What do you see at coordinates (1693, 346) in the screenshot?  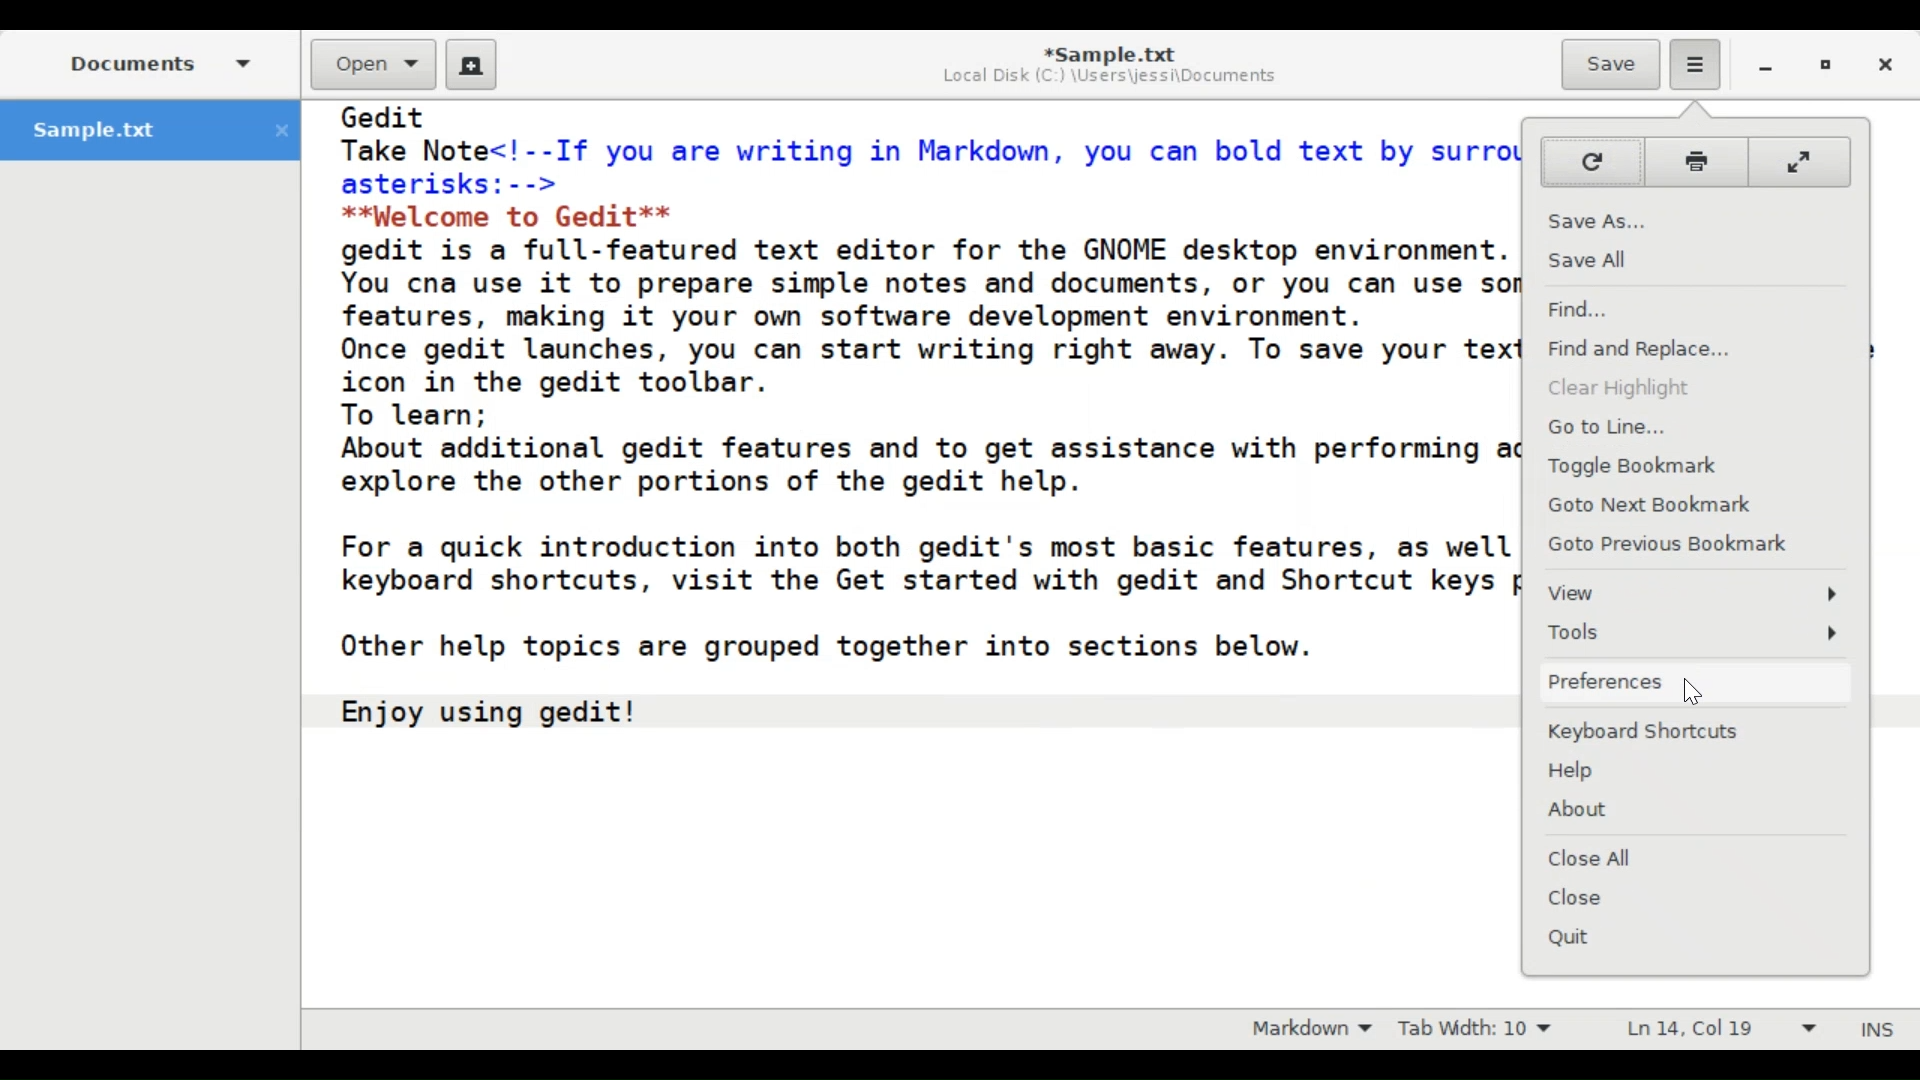 I see `Find and Replace` at bounding box center [1693, 346].